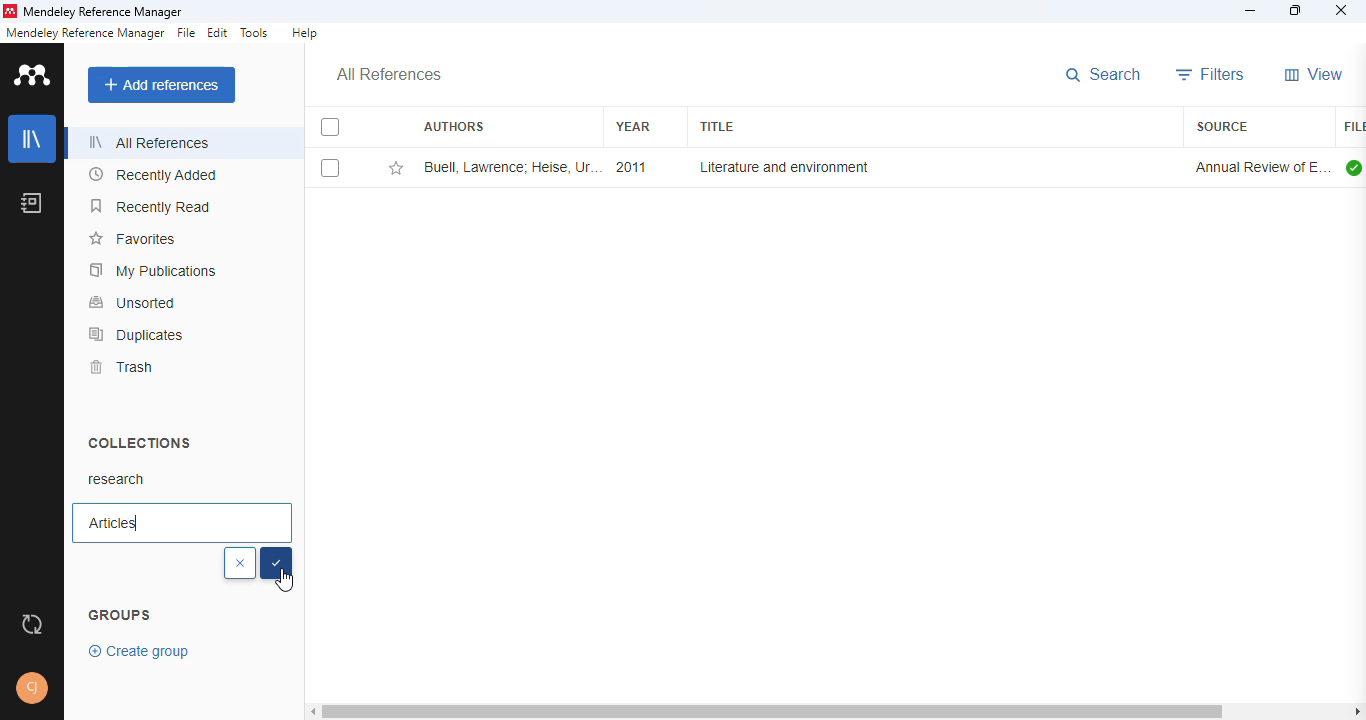  What do you see at coordinates (150, 524) in the screenshot?
I see `Articles` at bounding box center [150, 524].